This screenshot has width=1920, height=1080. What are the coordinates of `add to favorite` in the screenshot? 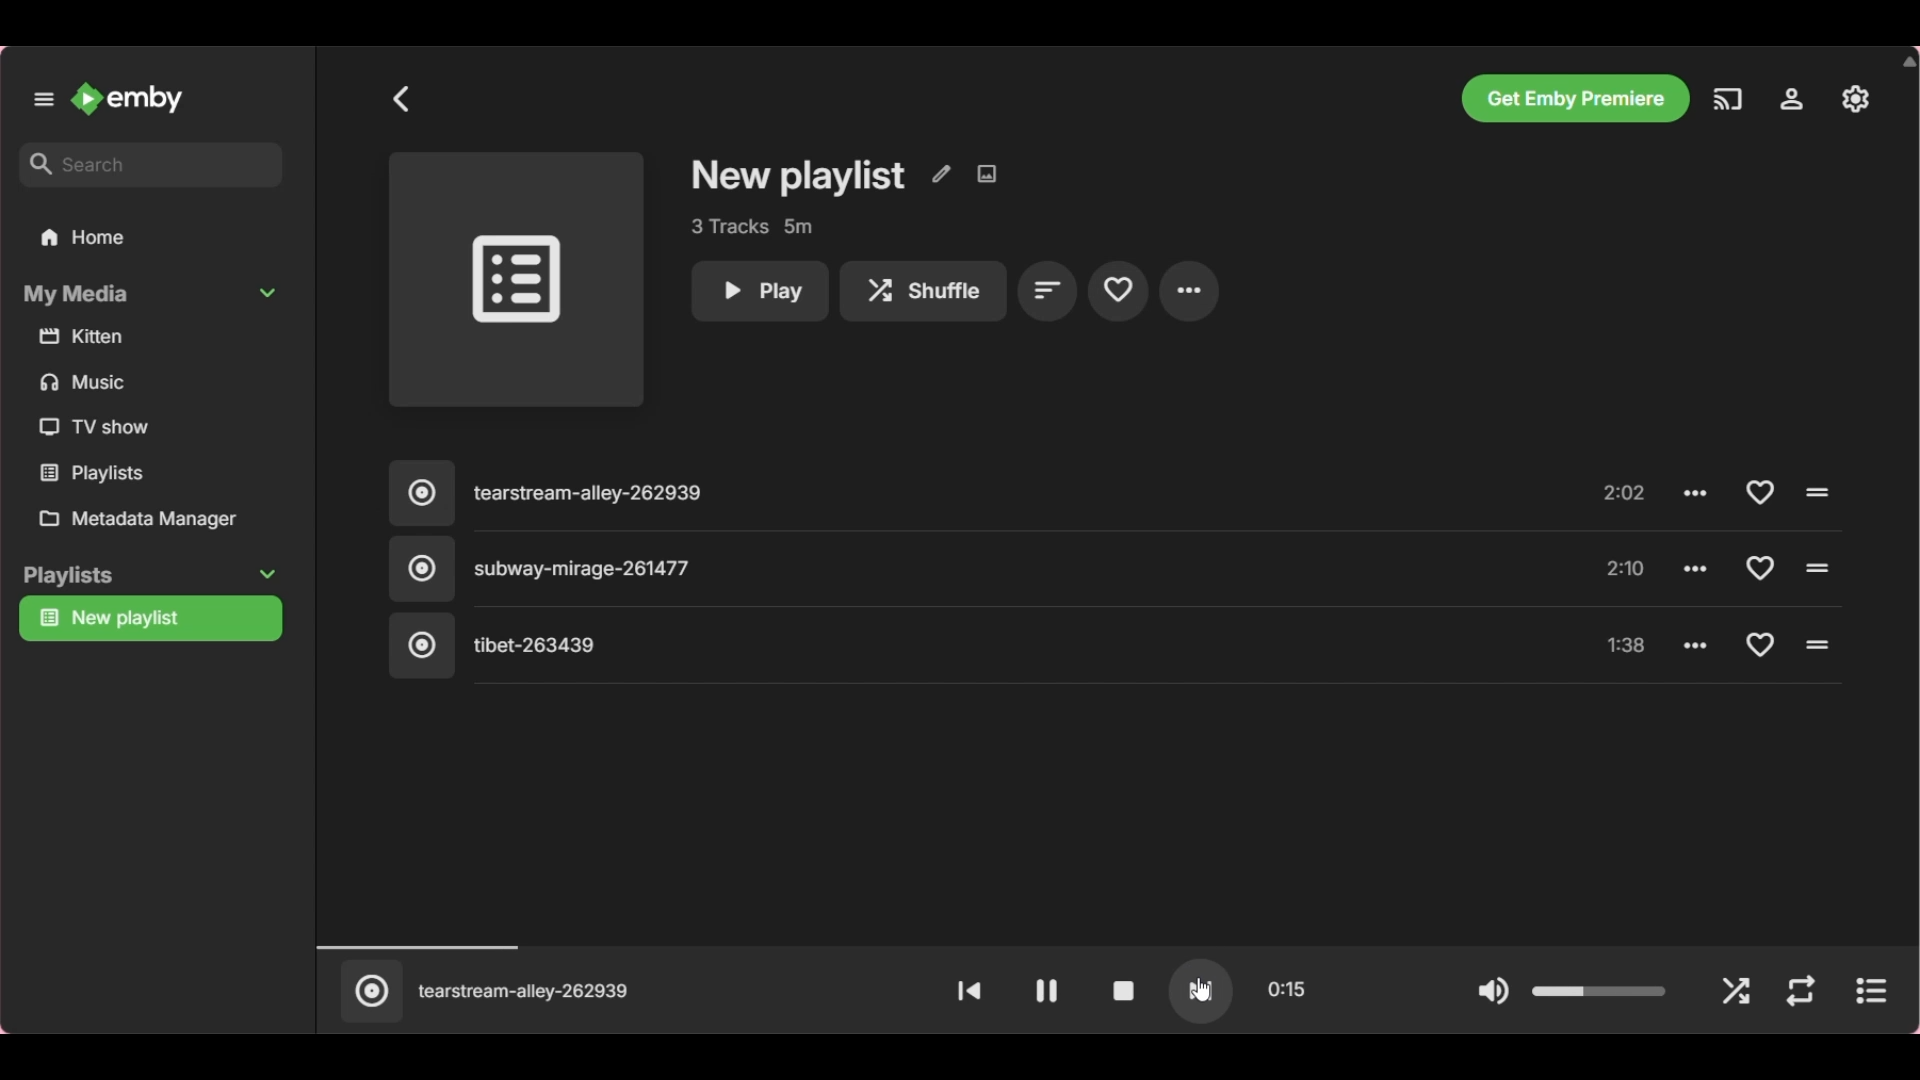 It's located at (1757, 492).